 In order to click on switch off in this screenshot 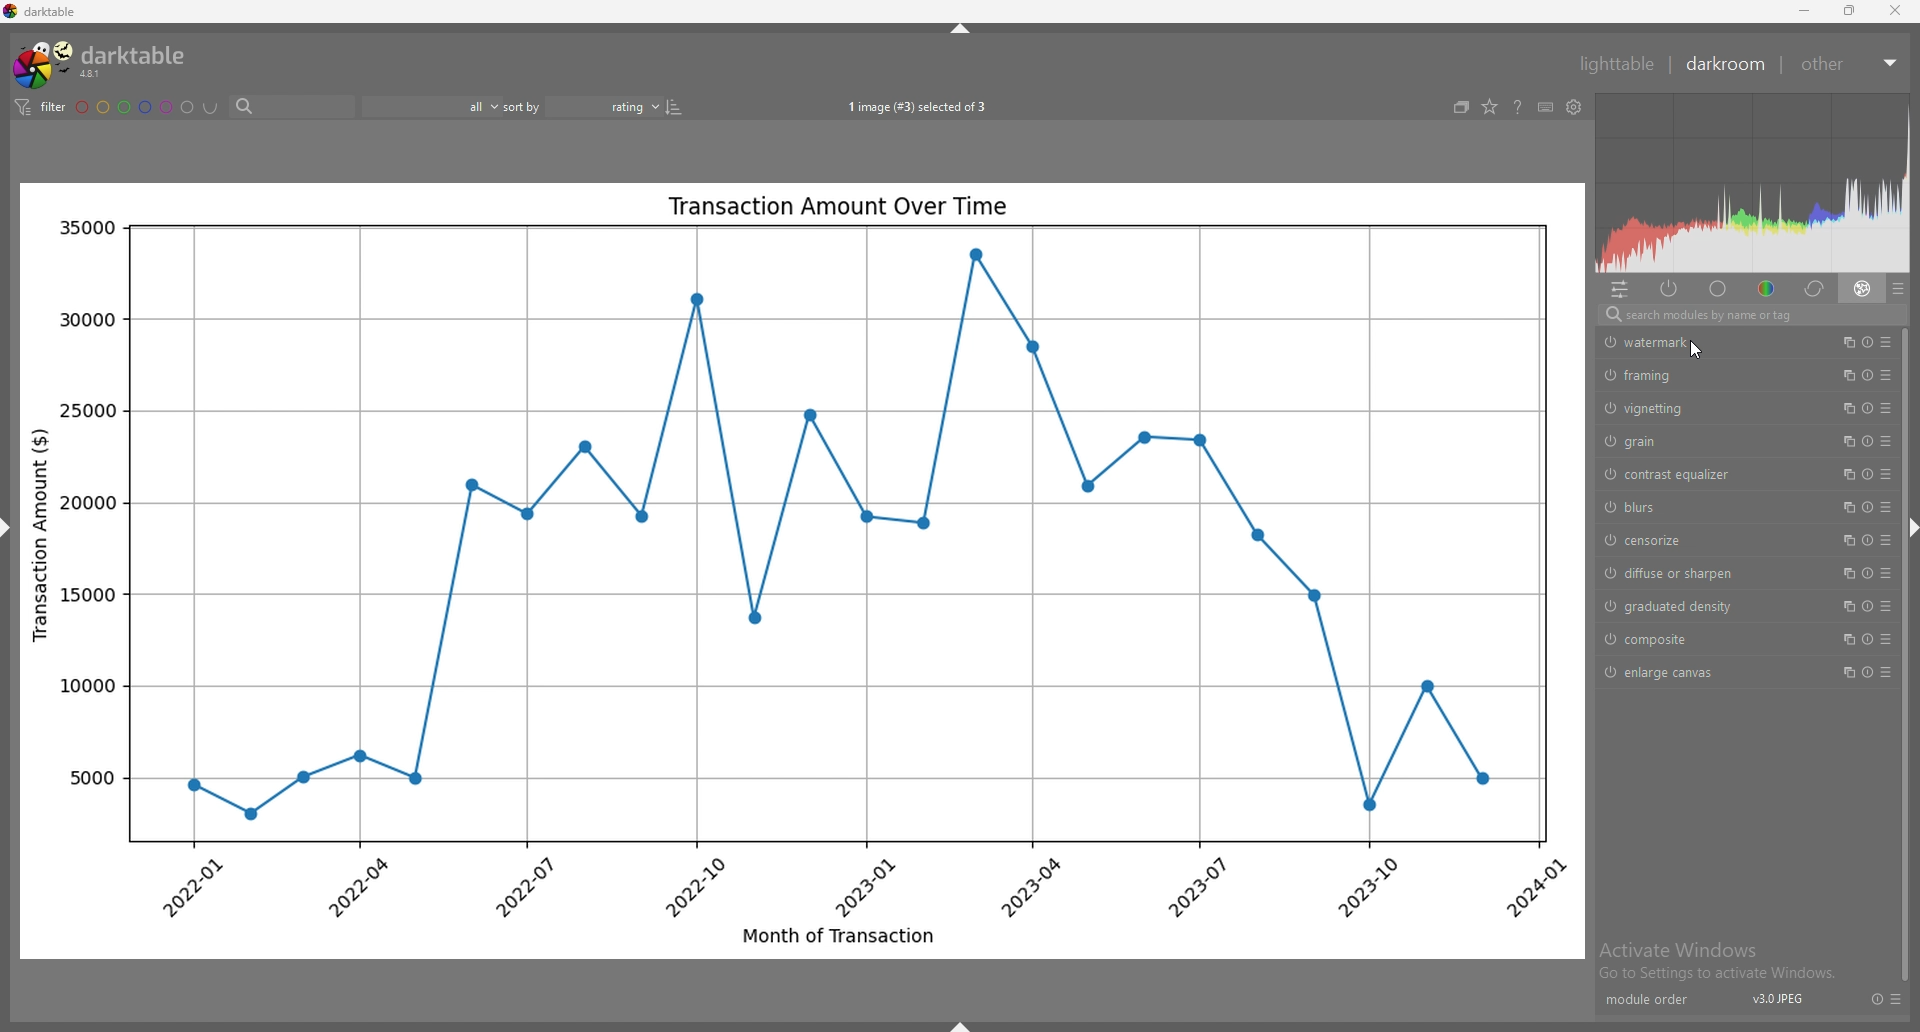, I will do `click(1610, 540)`.